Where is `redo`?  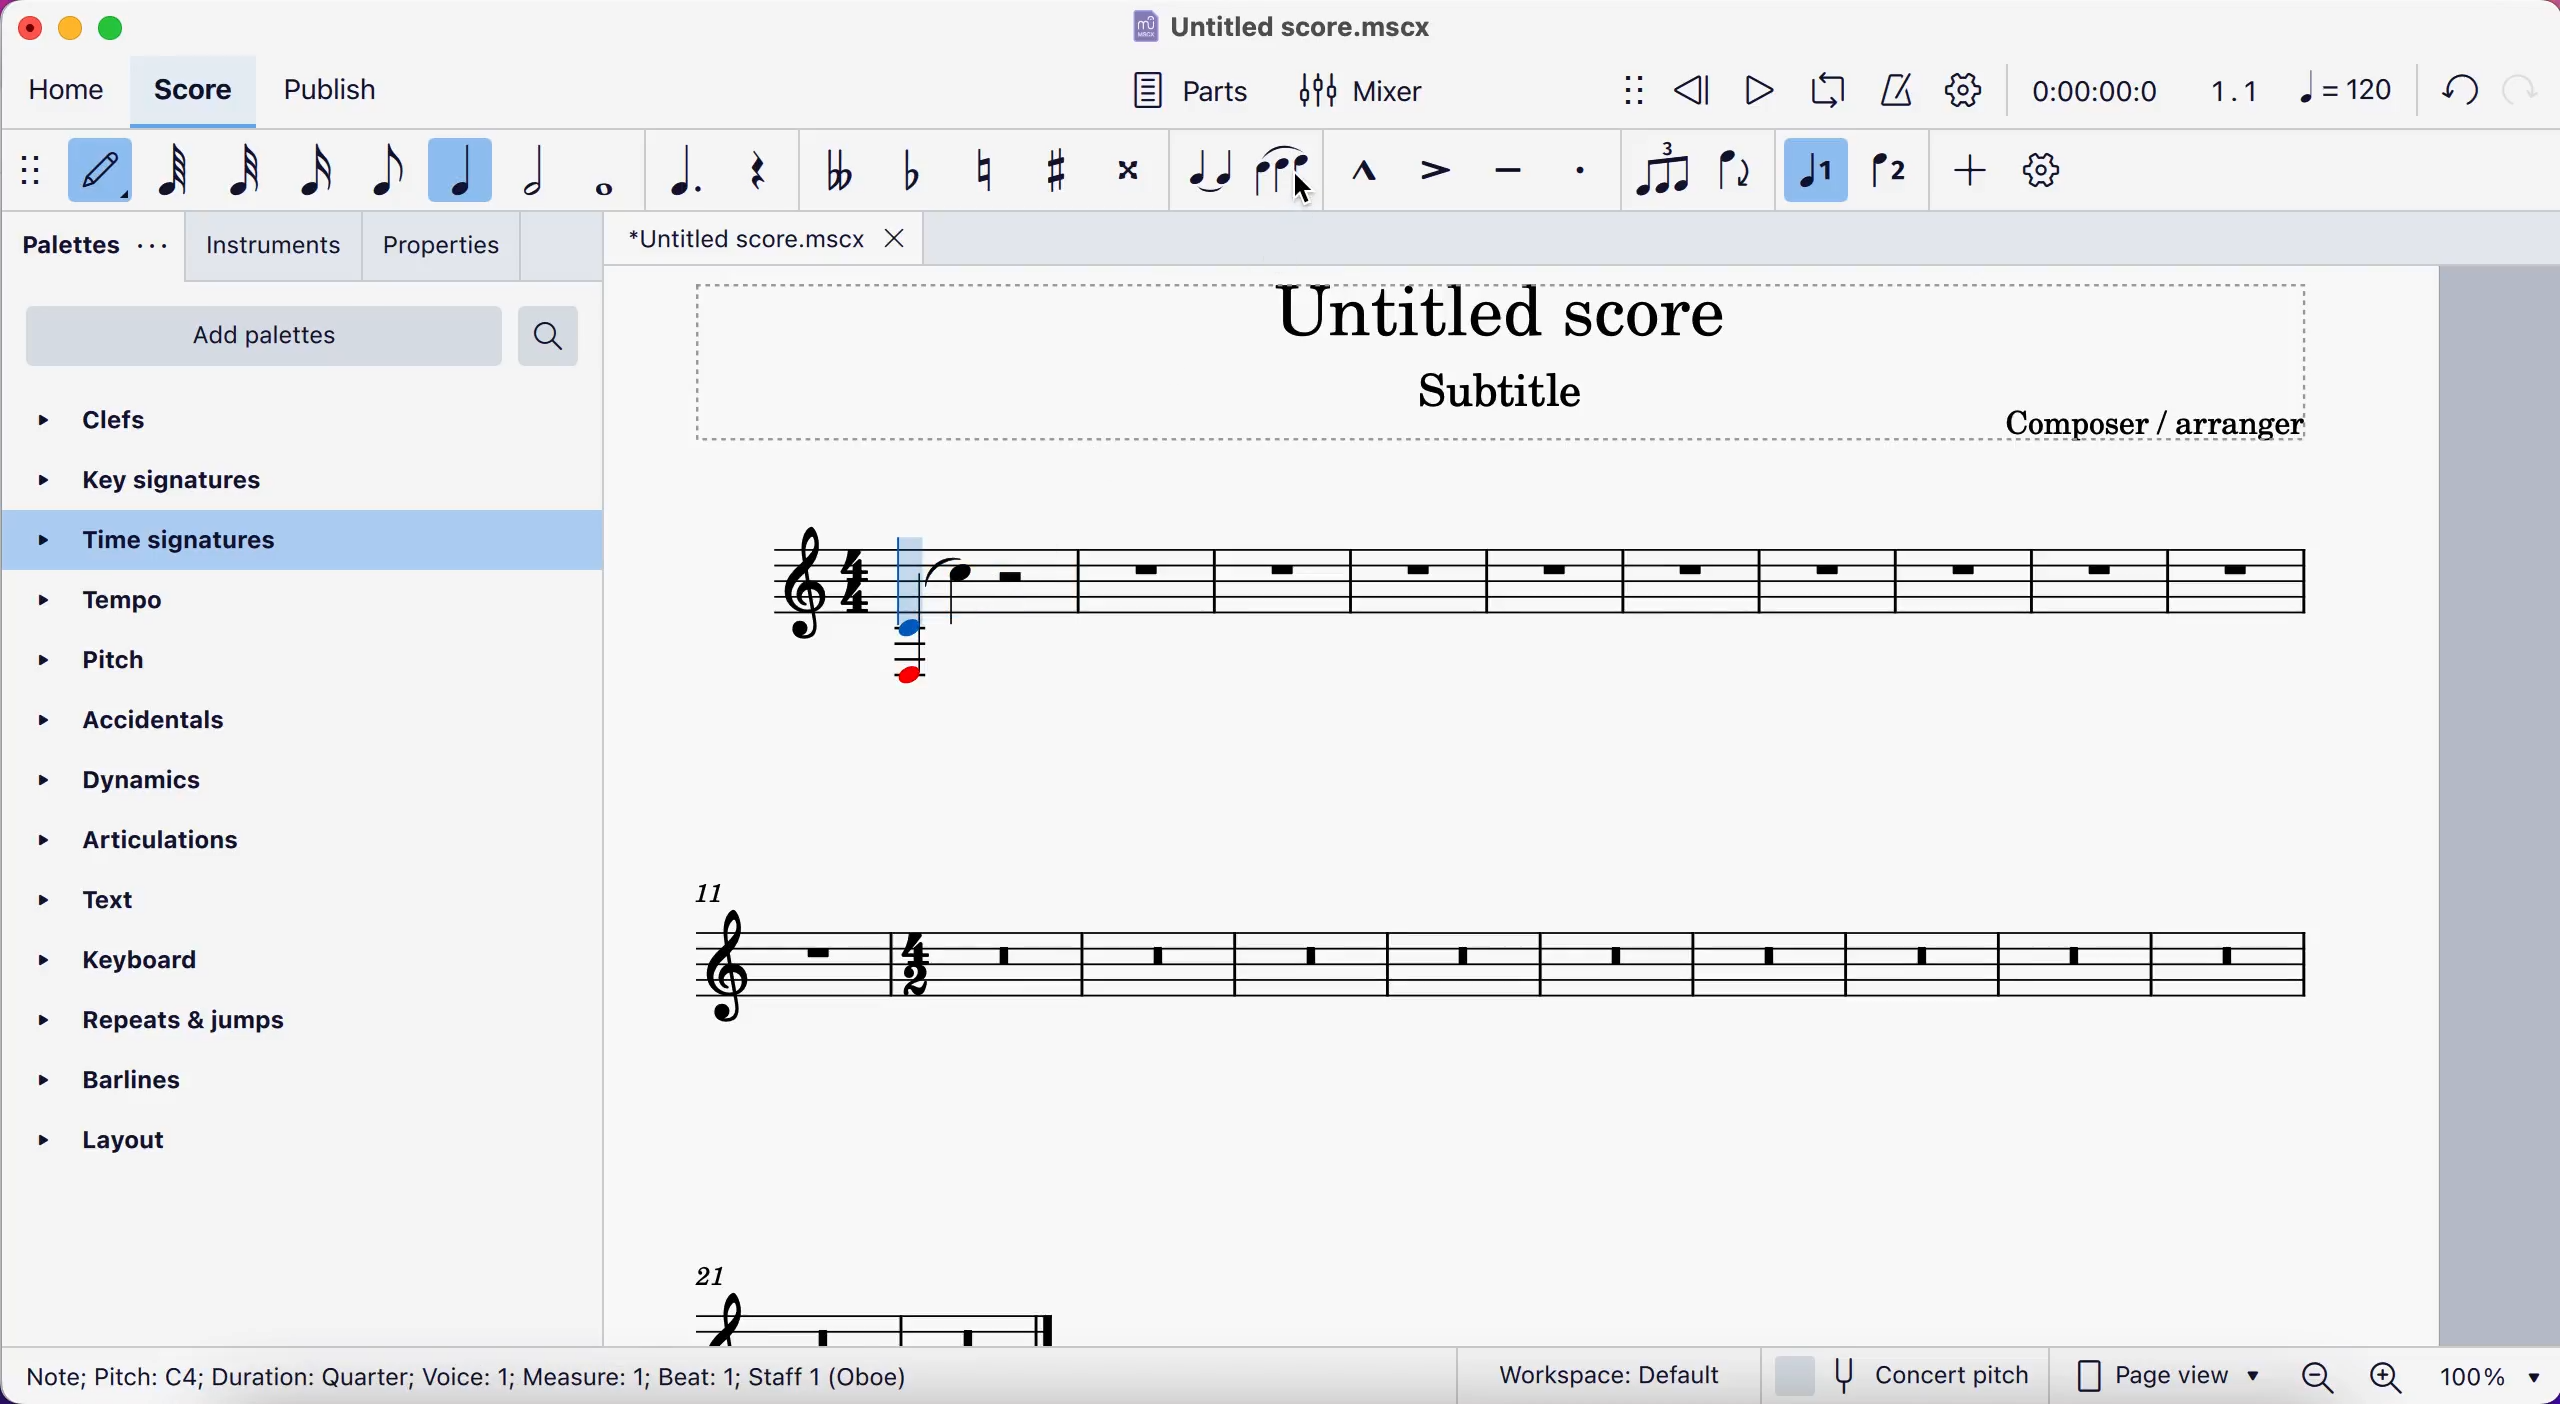 redo is located at coordinates (2520, 89).